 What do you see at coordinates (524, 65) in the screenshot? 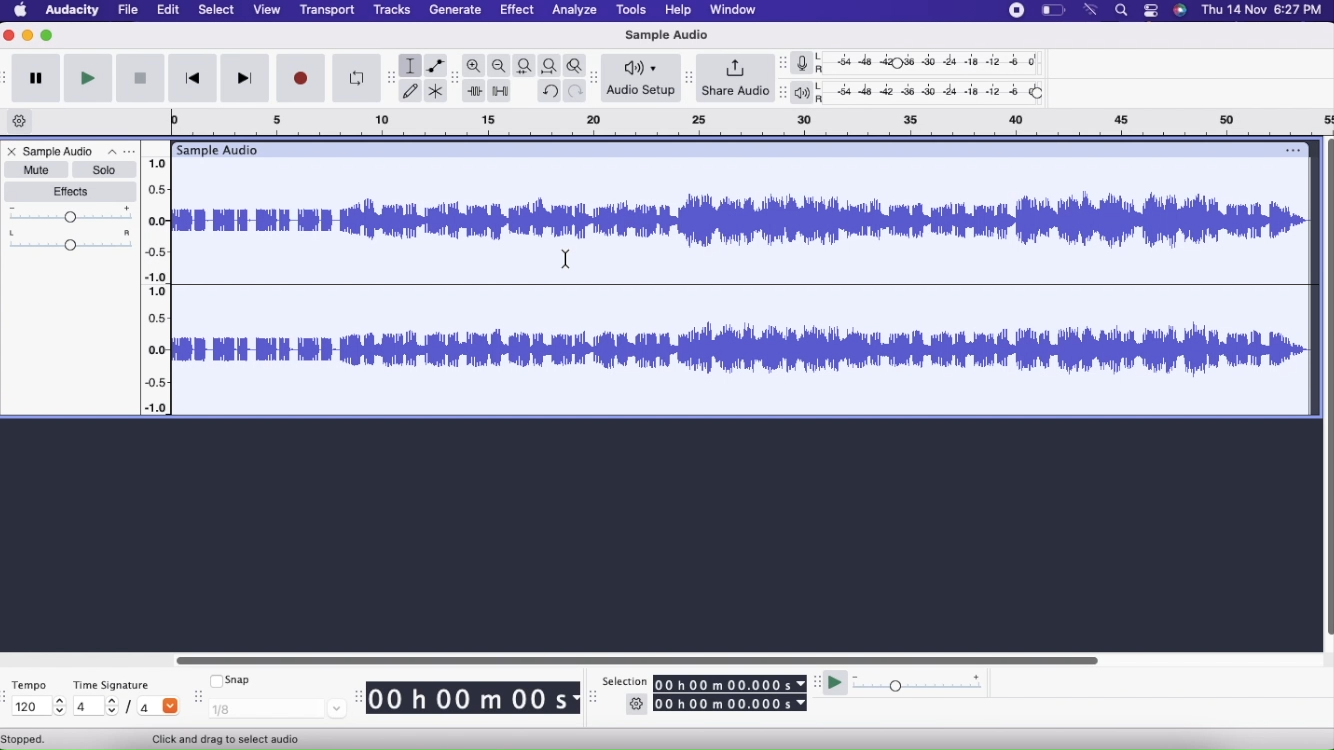
I see `Fit selection to width` at bounding box center [524, 65].